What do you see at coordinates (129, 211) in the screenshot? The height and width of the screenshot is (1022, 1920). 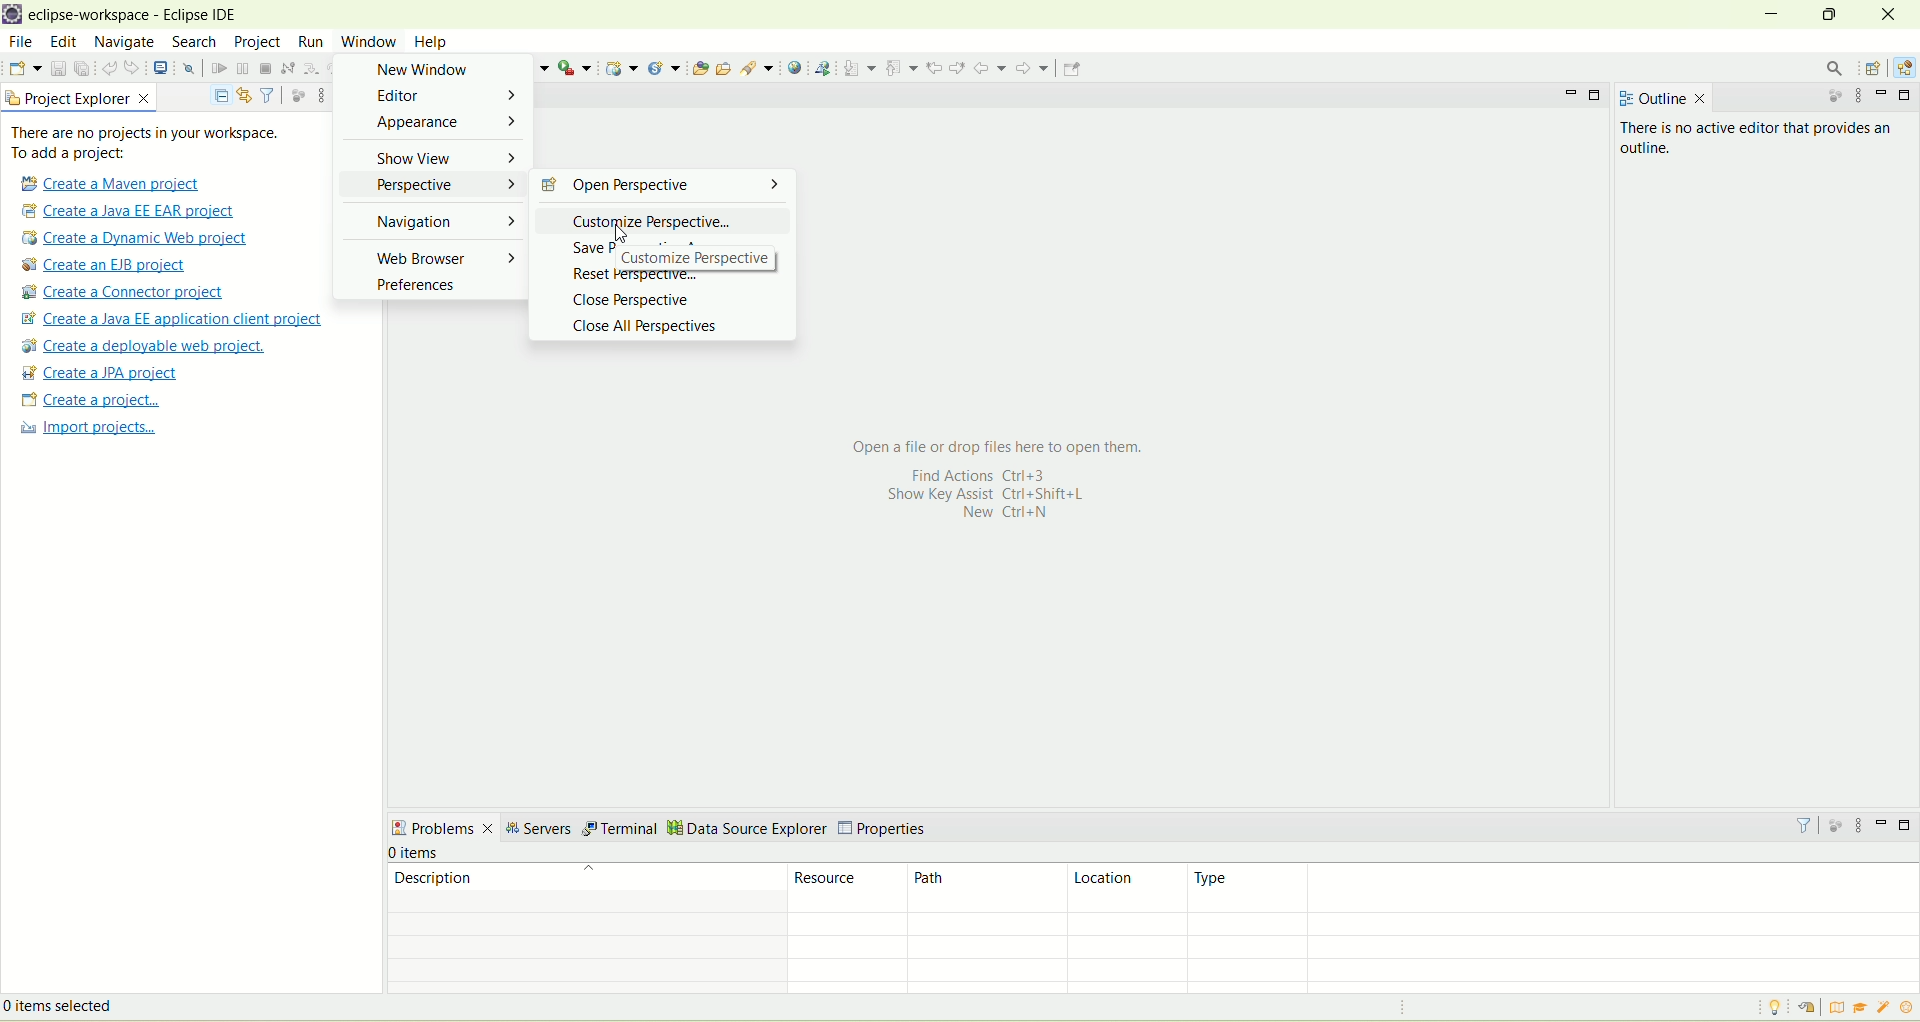 I see `create a Java EE EAR project` at bounding box center [129, 211].